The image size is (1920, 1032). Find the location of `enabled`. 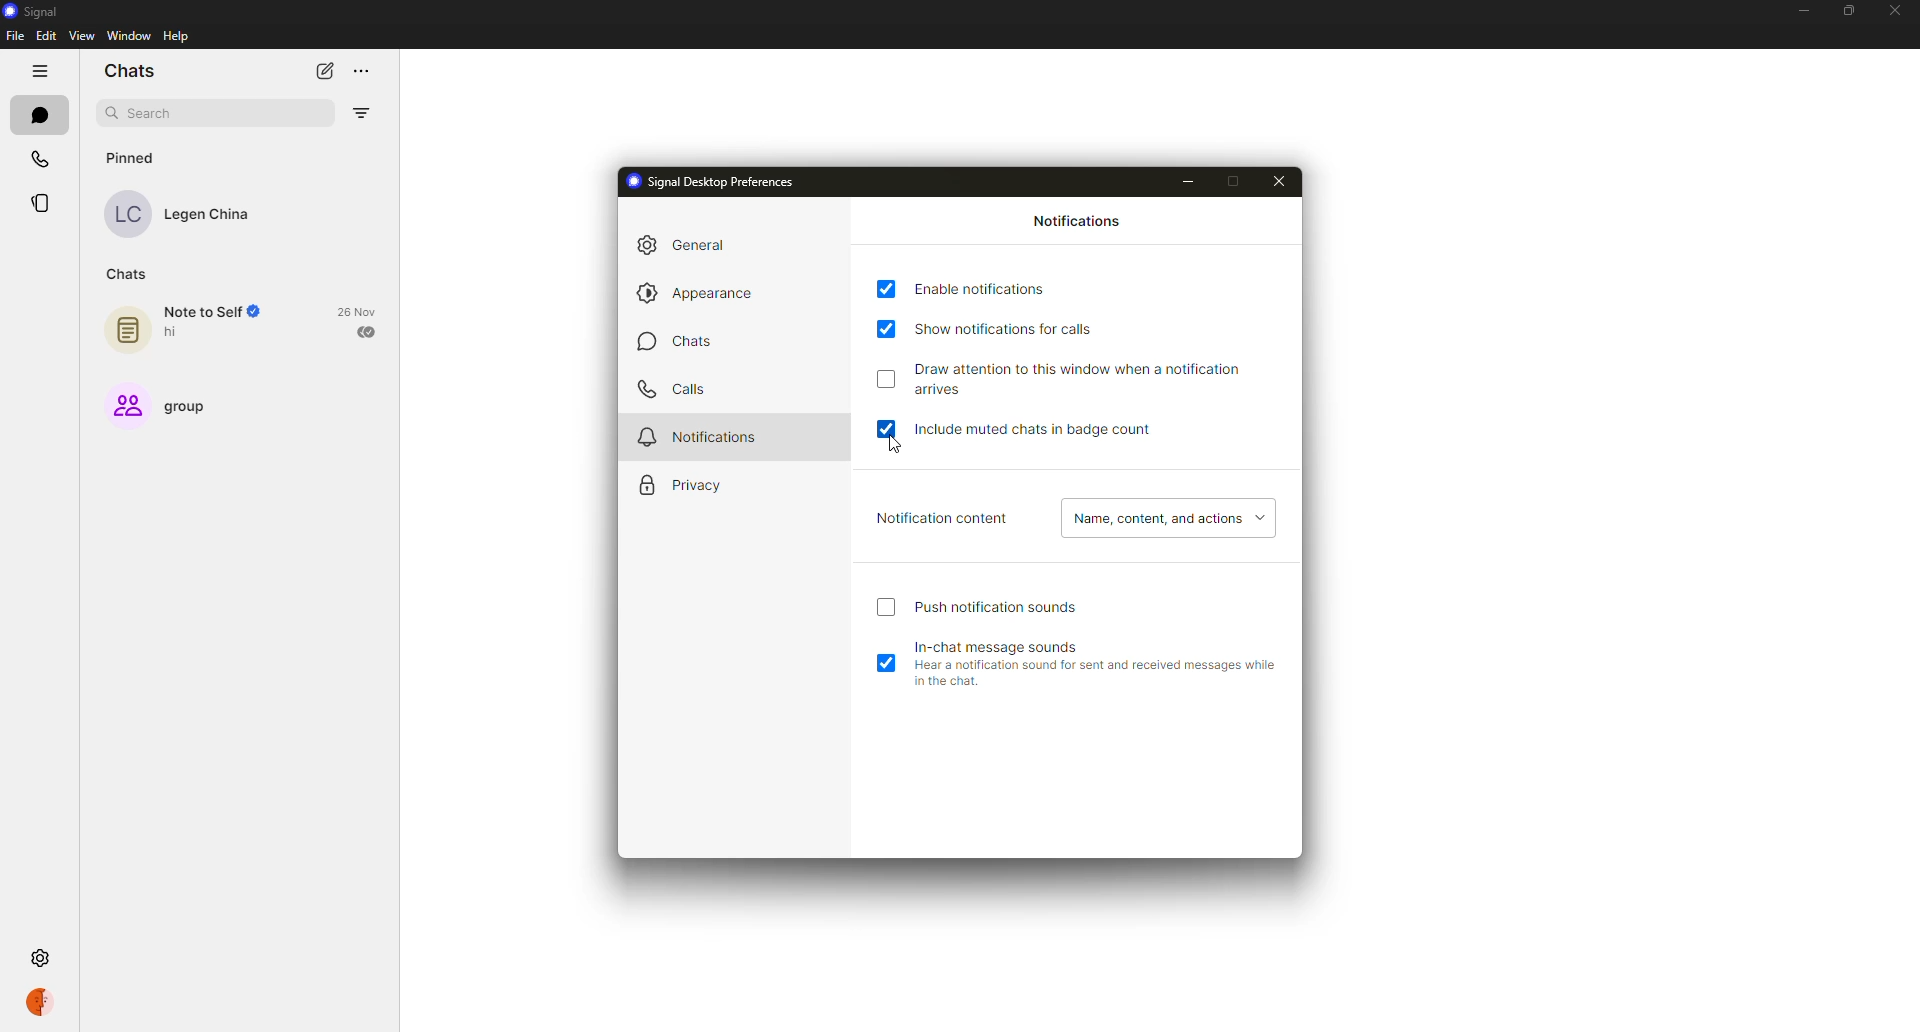

enabled is located at coordinates (891, 428).